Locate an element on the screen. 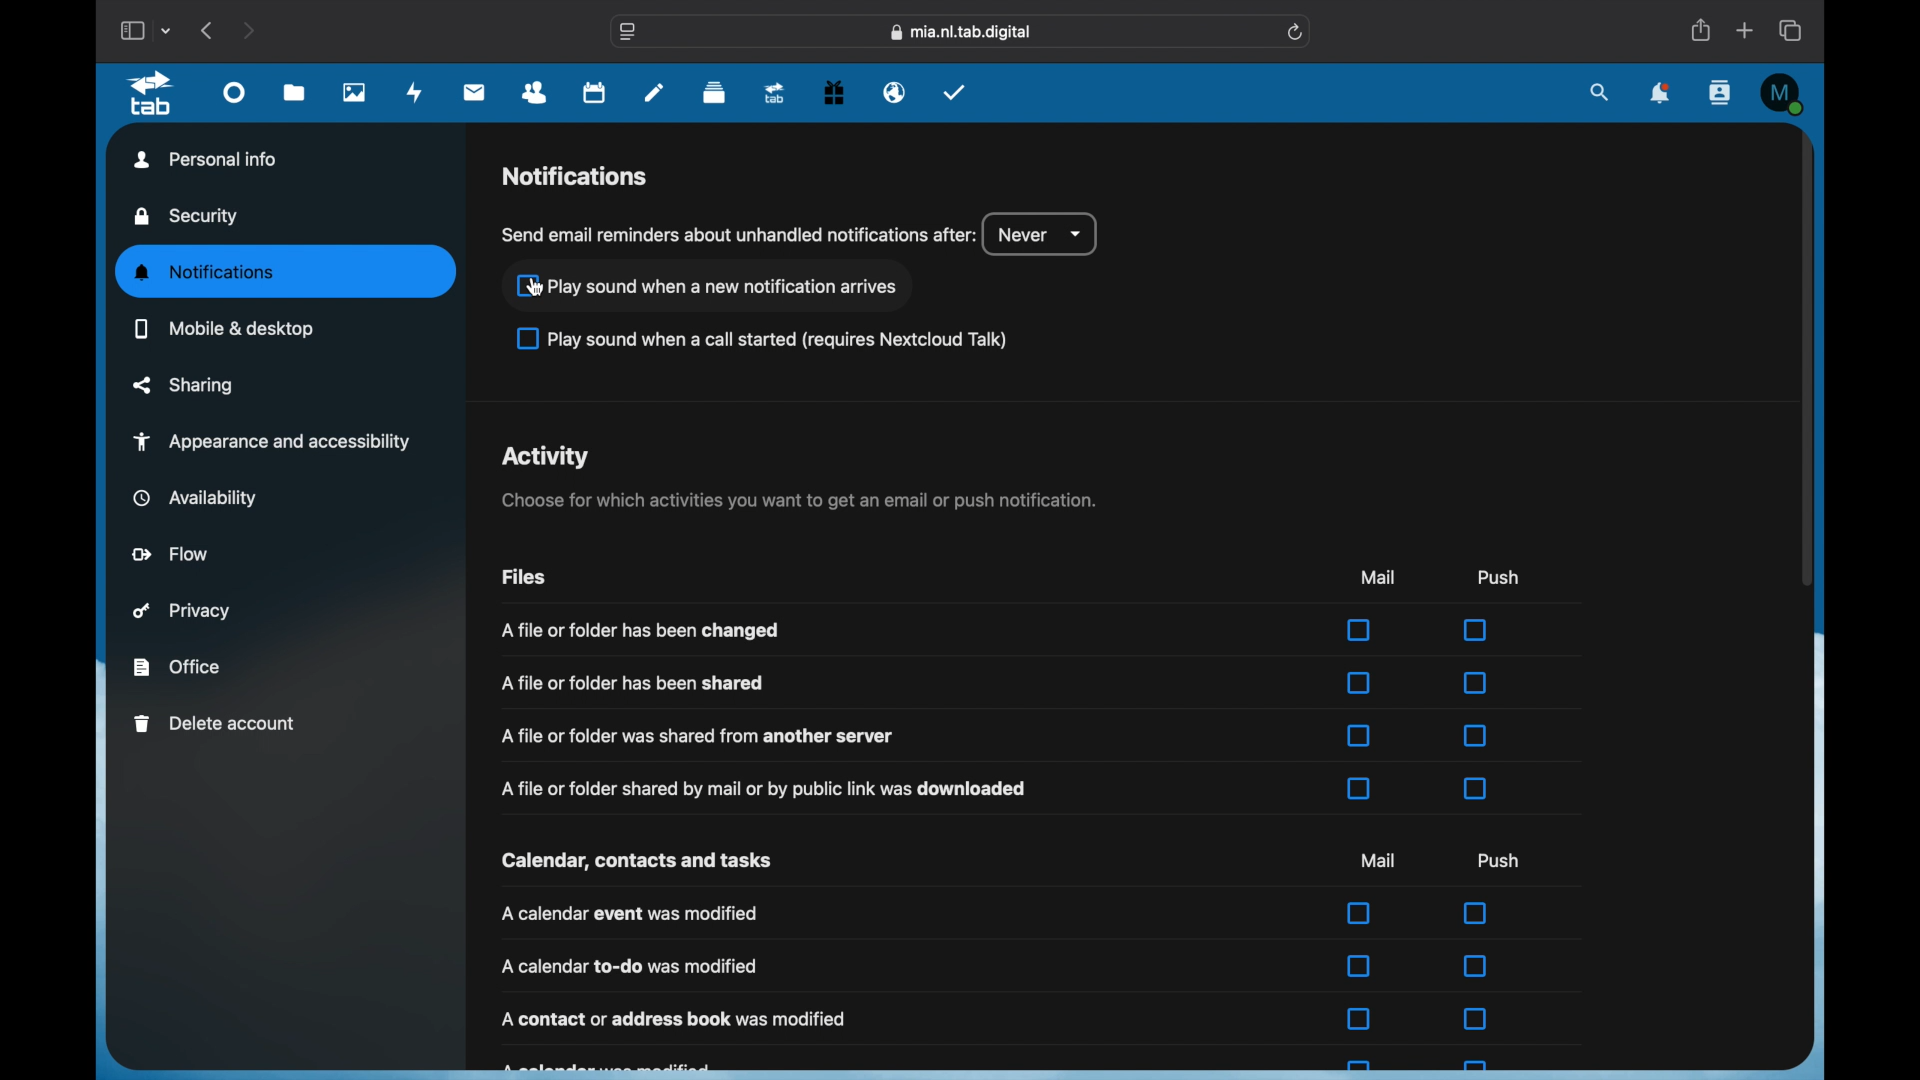 This screenshot has height=1080, width=1920. check box is located at coordinates (708, 285).